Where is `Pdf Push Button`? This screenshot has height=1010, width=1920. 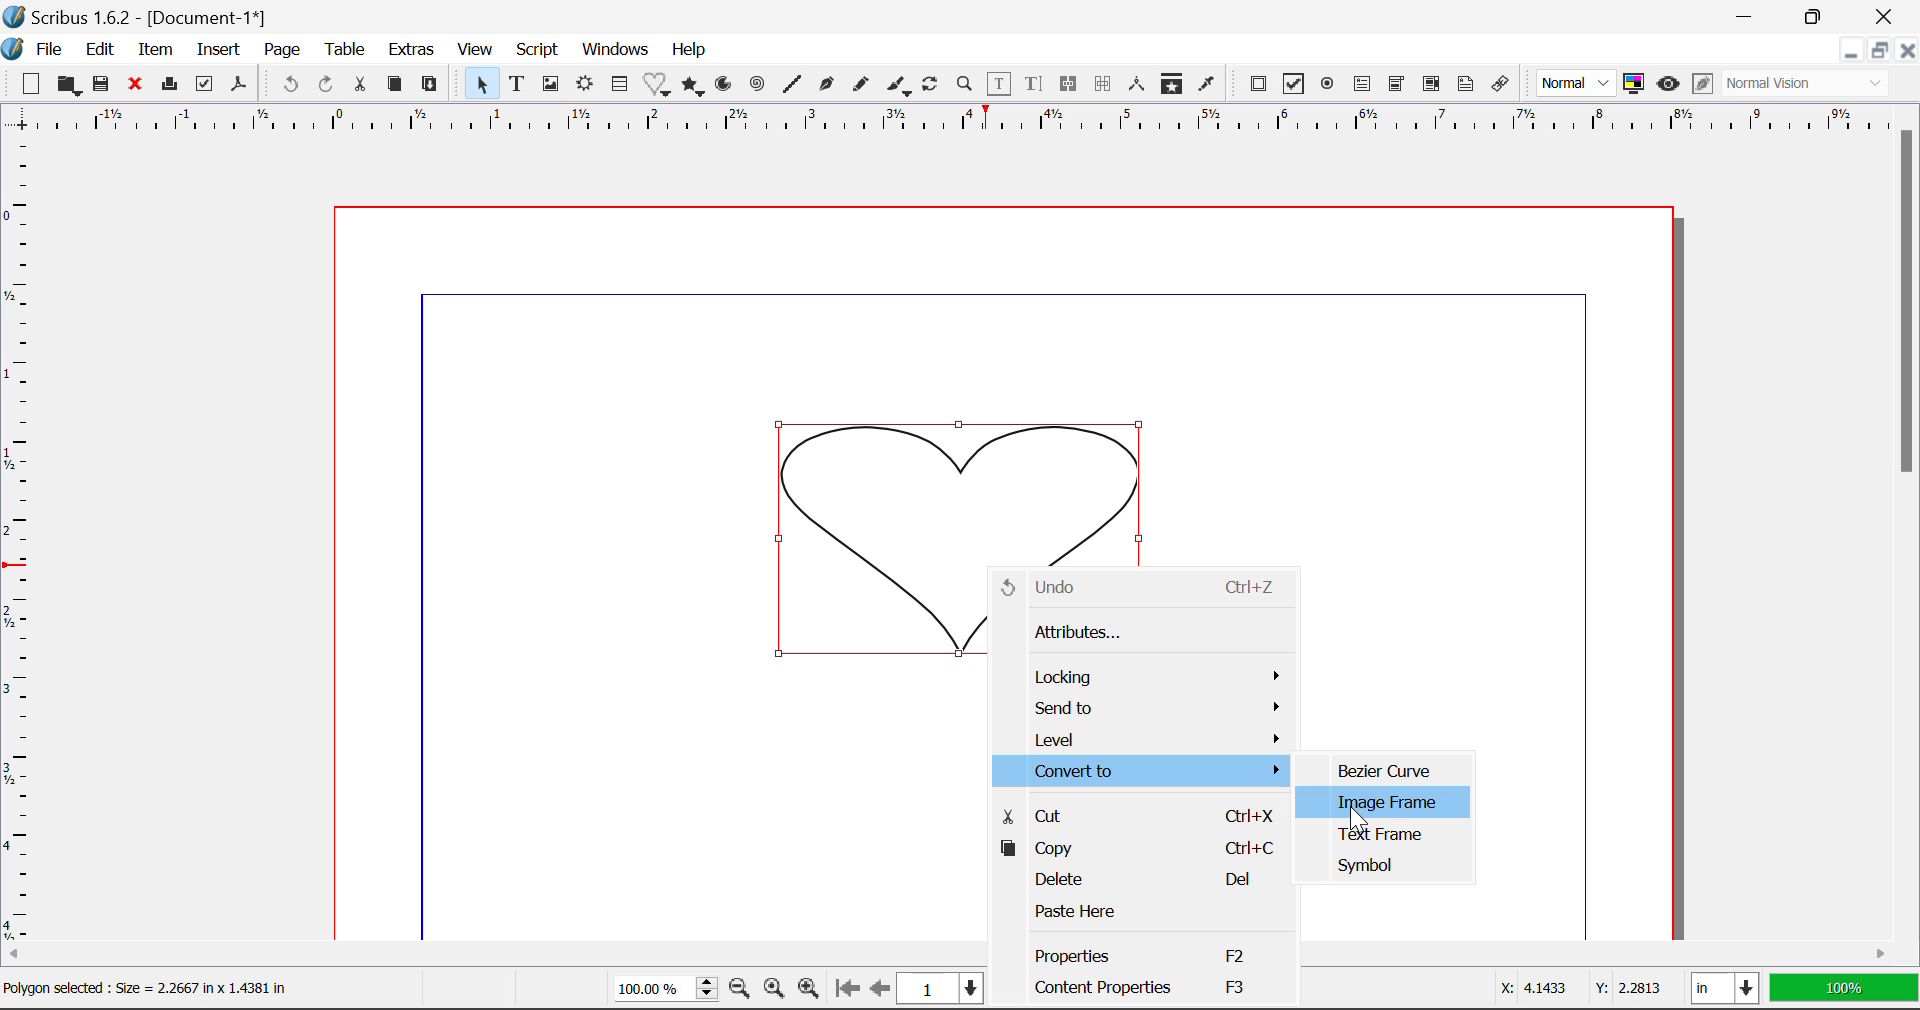 Pdf Push Button is located at coordinates (1259, 84).